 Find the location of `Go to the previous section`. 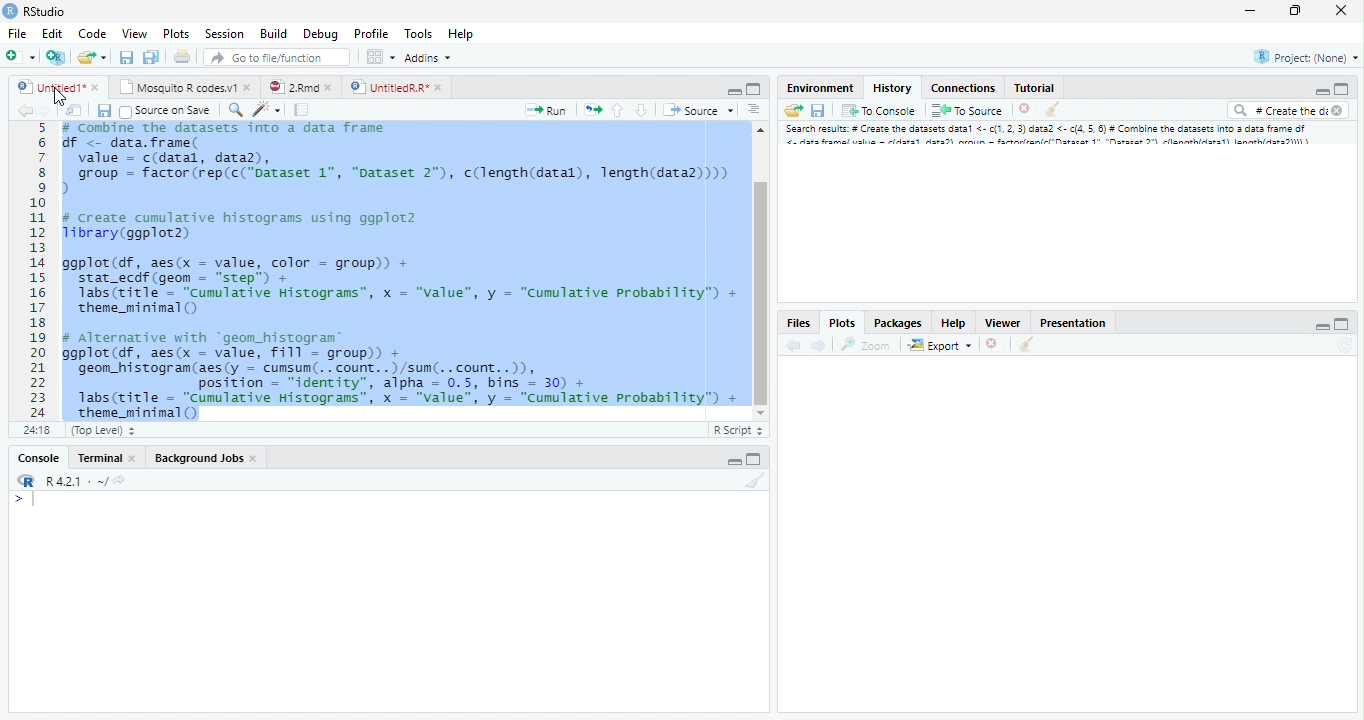

Go to the previous section is located at coordinates (619, 113).